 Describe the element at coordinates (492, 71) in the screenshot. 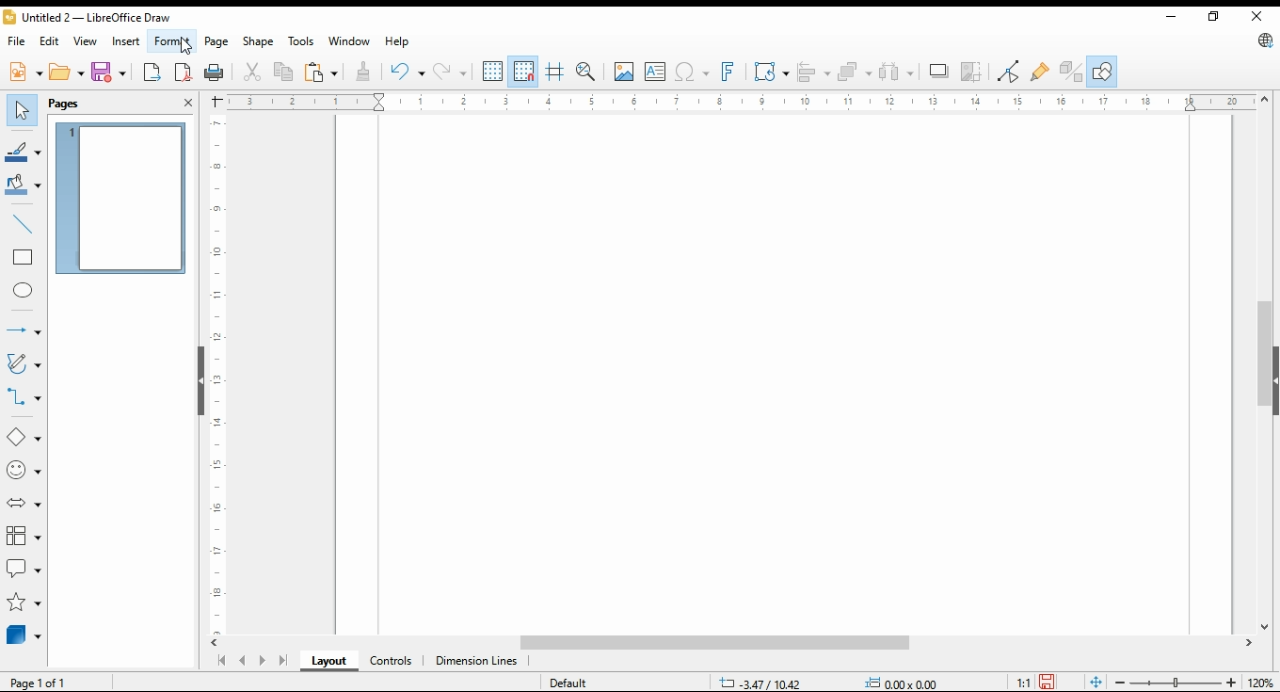

I see `show grids` at that location.